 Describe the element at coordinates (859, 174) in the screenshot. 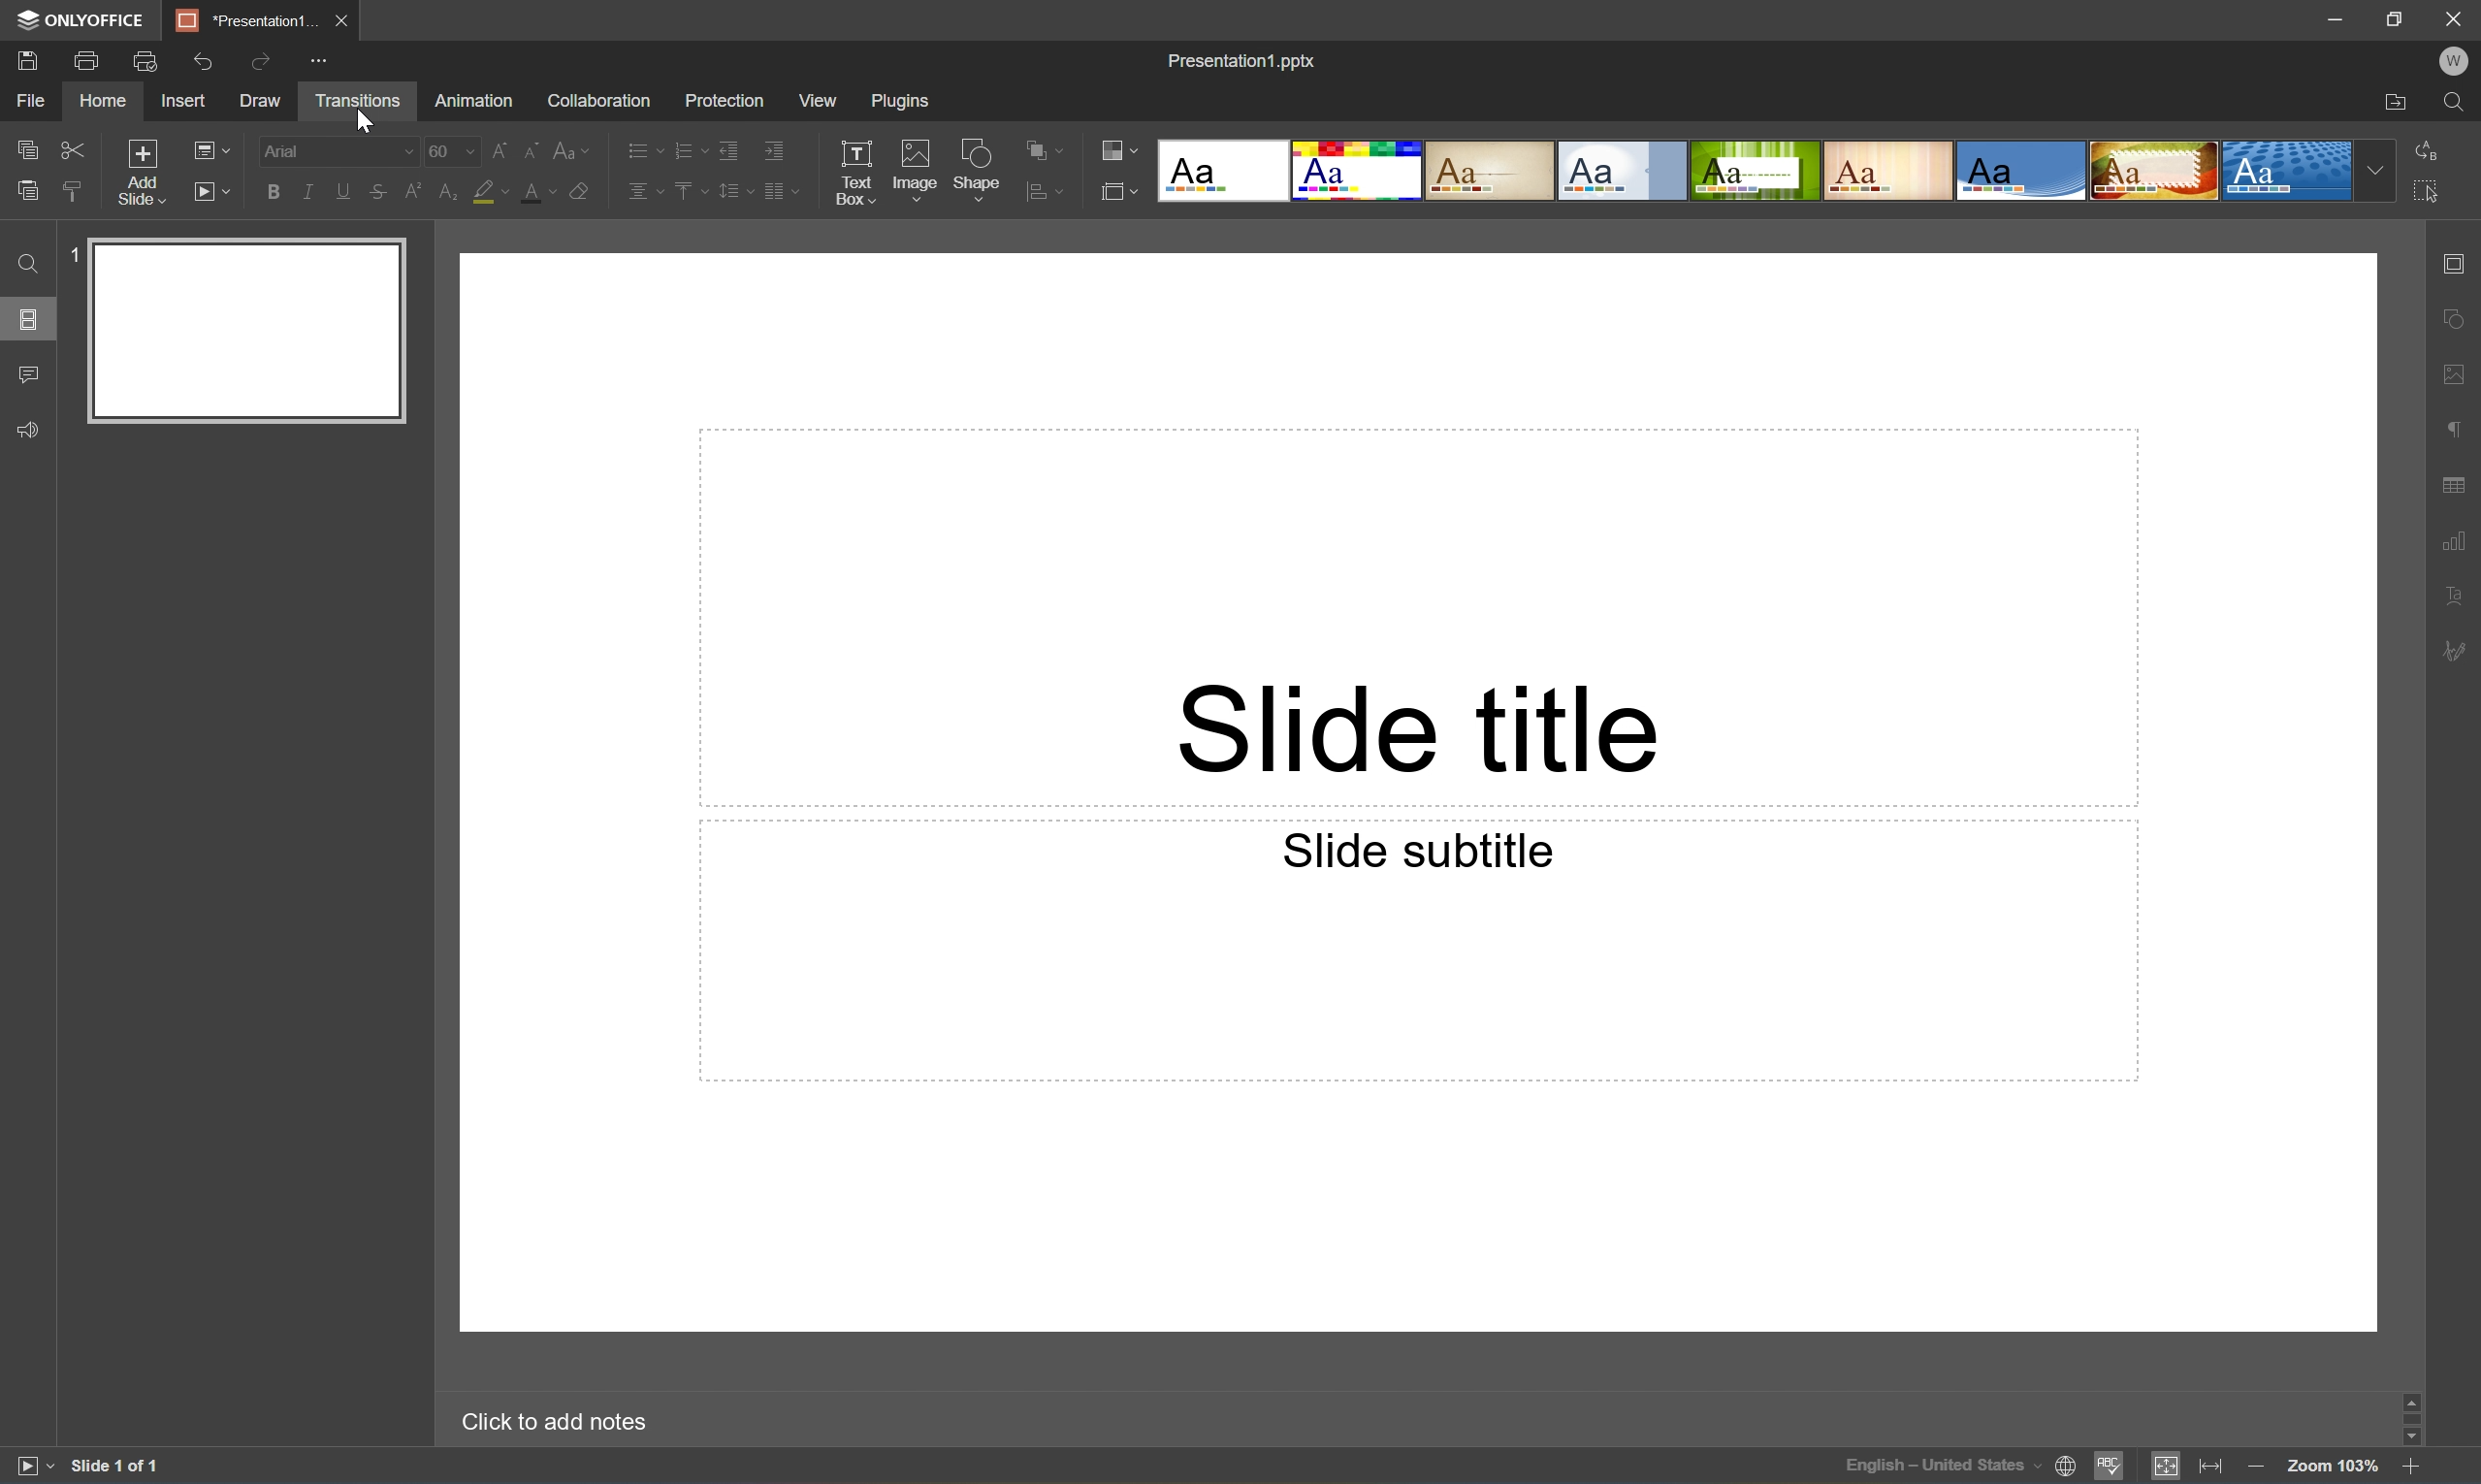

I see `Text Box` at that location.